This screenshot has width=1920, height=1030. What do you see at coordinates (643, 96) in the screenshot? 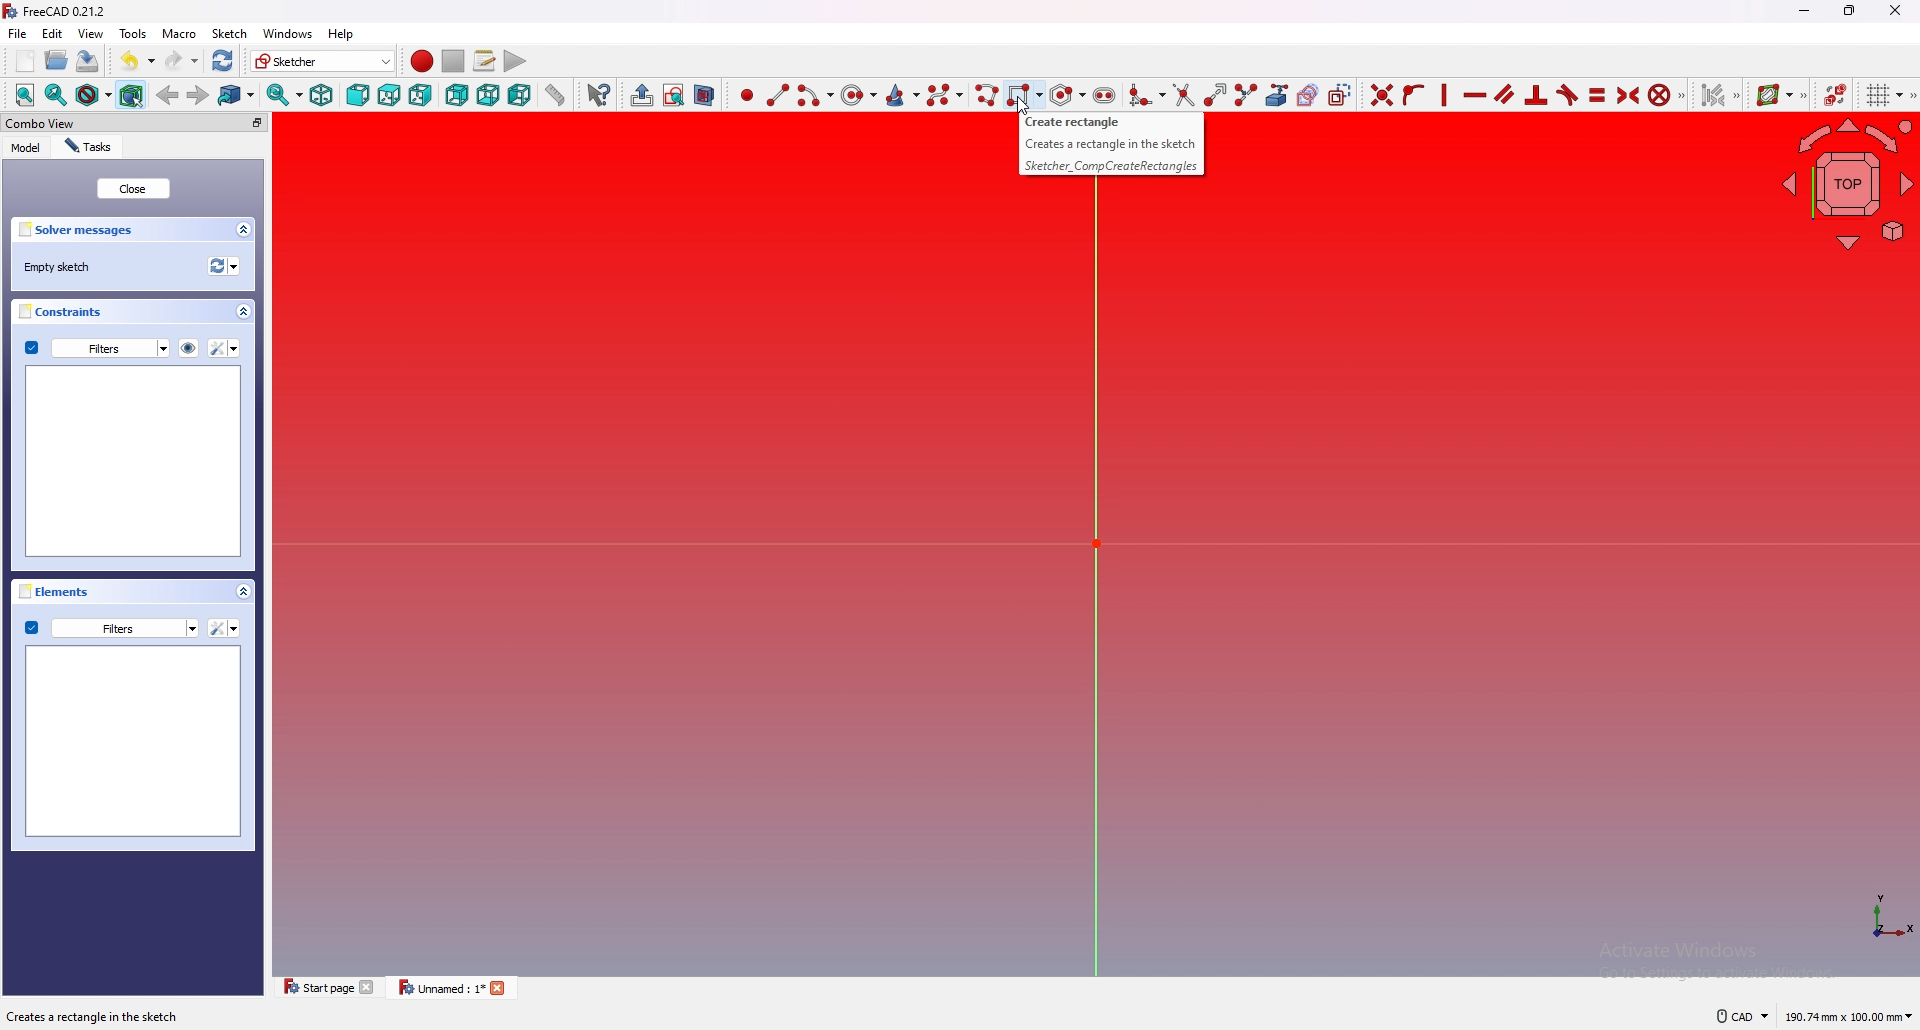
I see `leave sketch` at bounding box center [643, 96].